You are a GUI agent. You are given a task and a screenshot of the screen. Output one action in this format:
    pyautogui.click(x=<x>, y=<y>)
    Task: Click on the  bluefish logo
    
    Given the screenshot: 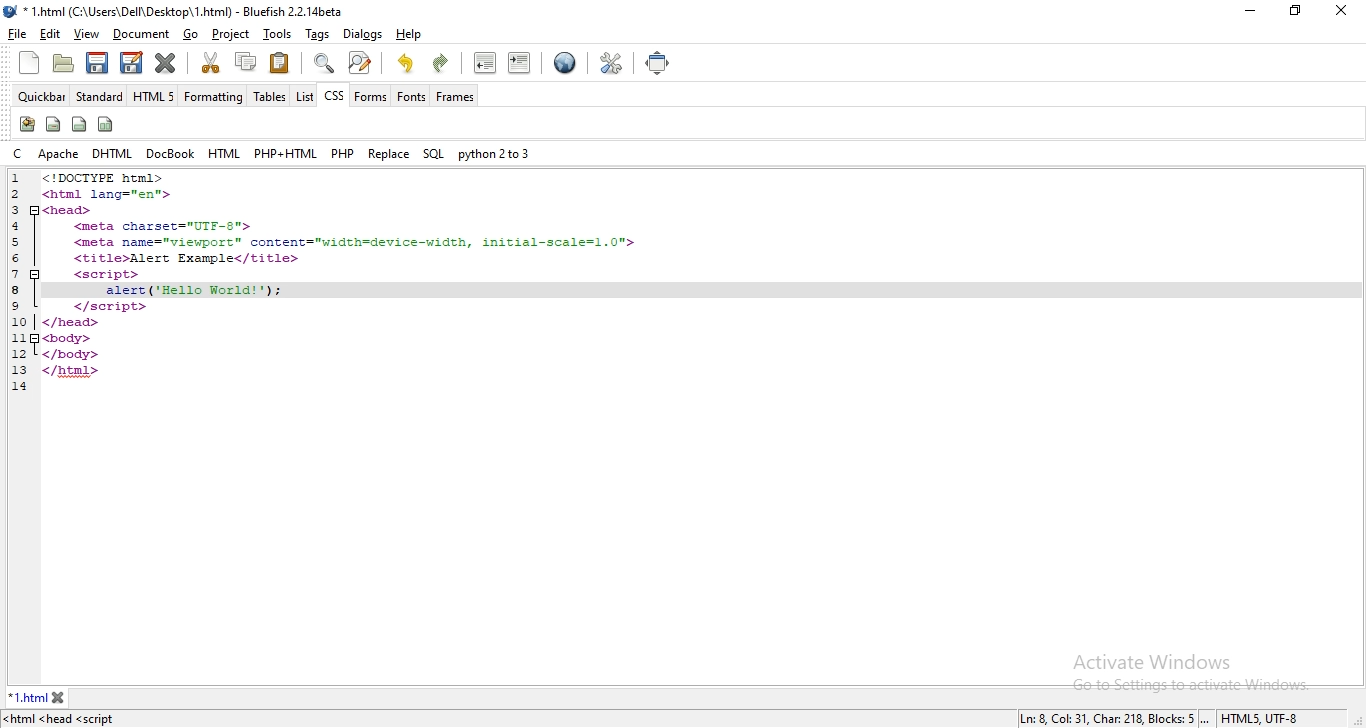 What is the action you would take?
    pyautogui.click(x=11, y=12)
    